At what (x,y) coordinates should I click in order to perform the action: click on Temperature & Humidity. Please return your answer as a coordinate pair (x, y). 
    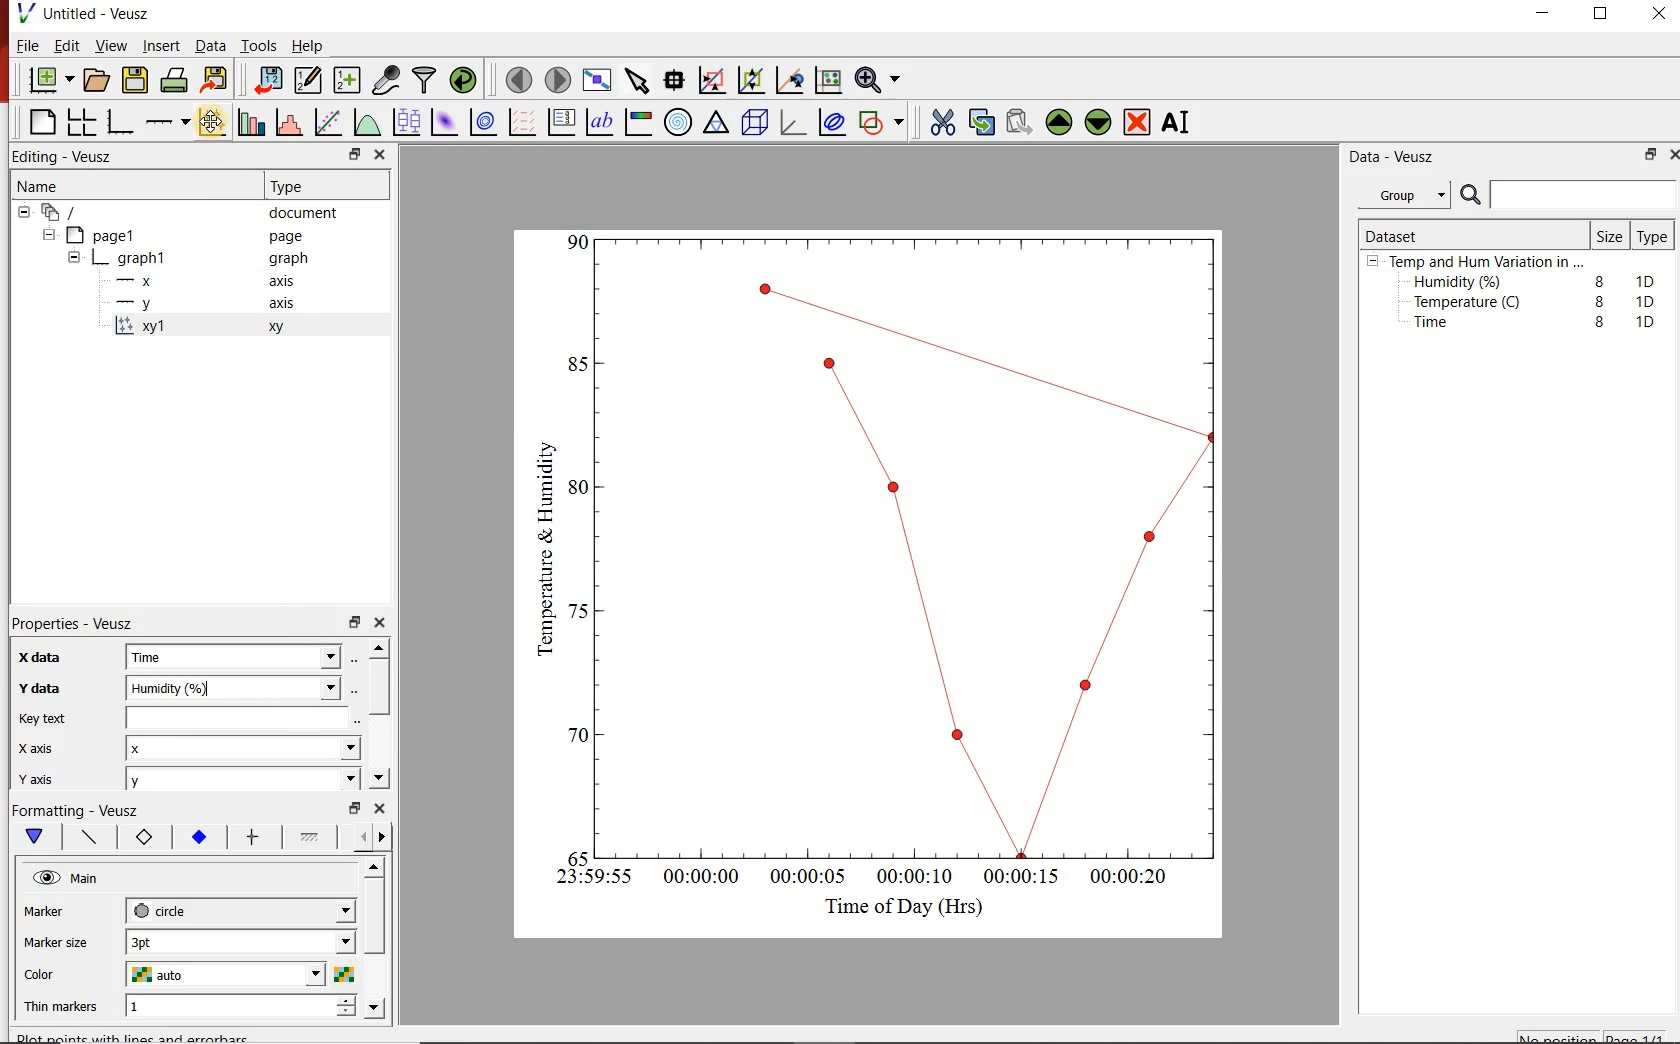
    Looking at the image, I should click on (540, 543).